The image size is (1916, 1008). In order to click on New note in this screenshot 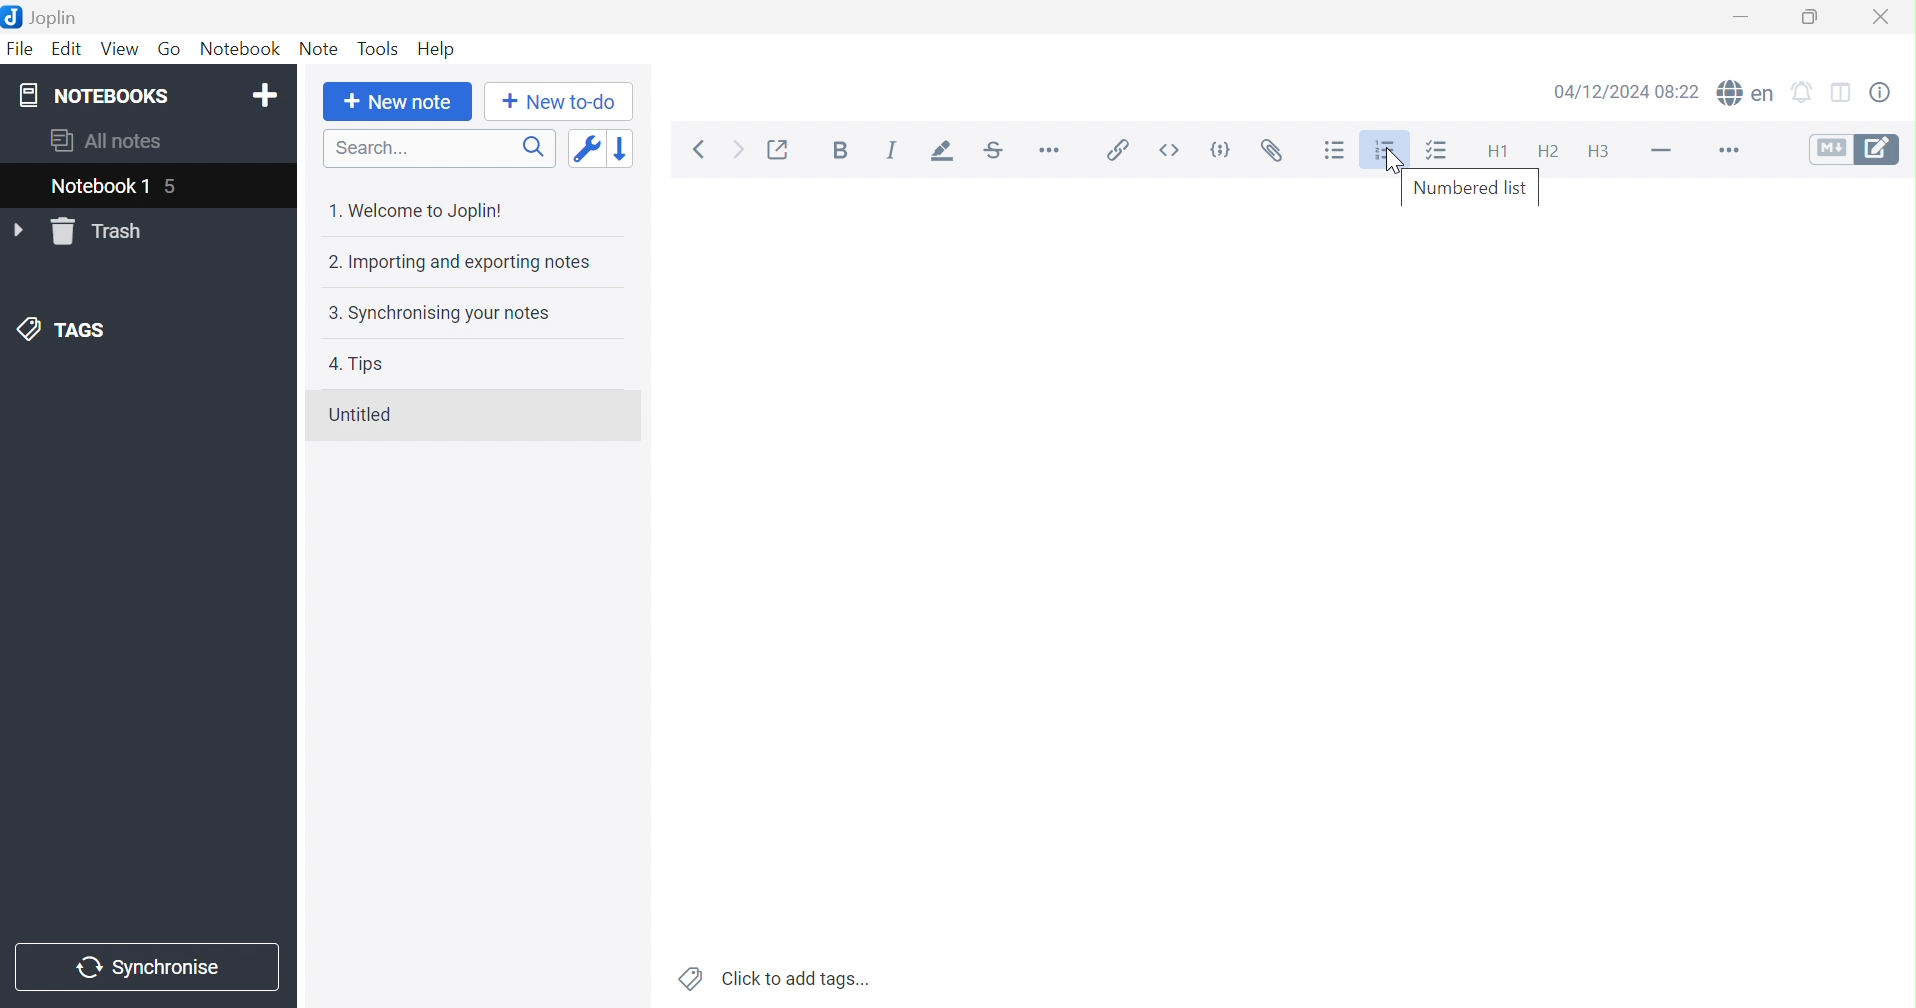, I will do `click(398, 103)`.